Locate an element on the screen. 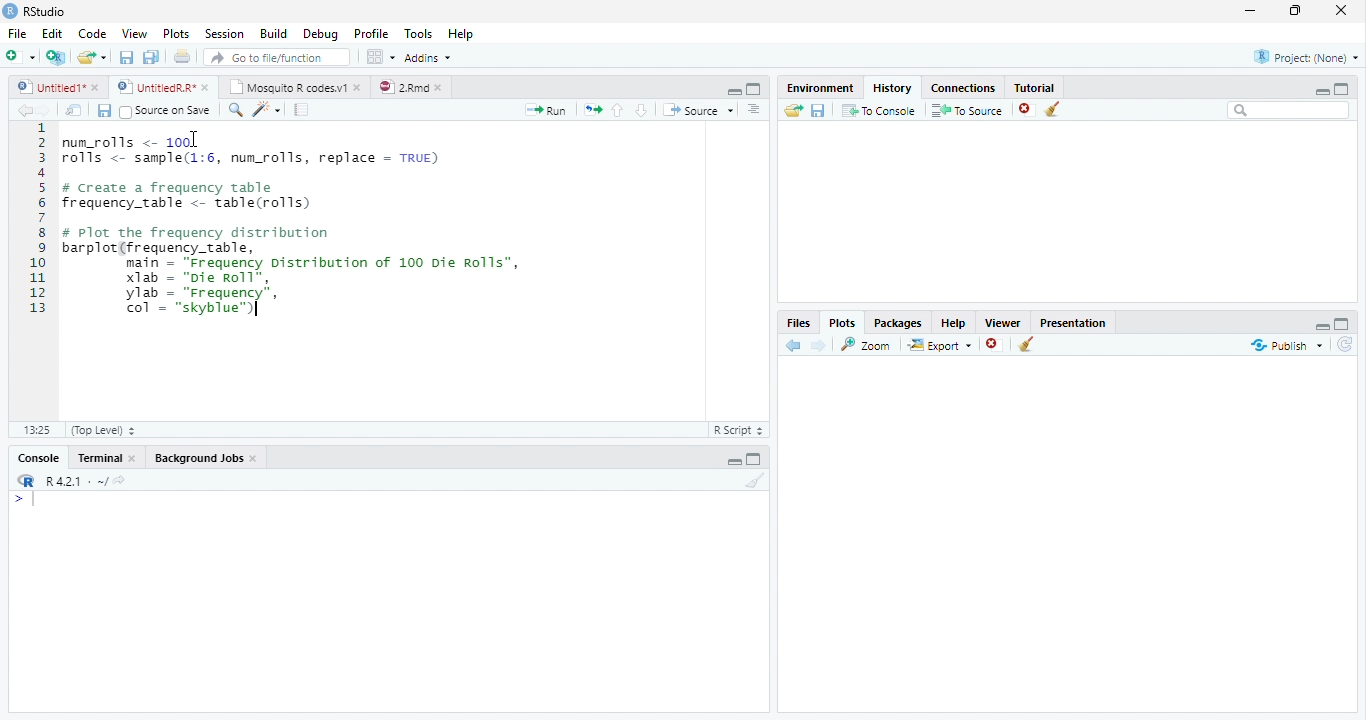 The image size is (1366, 720). Zoom is located at coordinates (868, 345).